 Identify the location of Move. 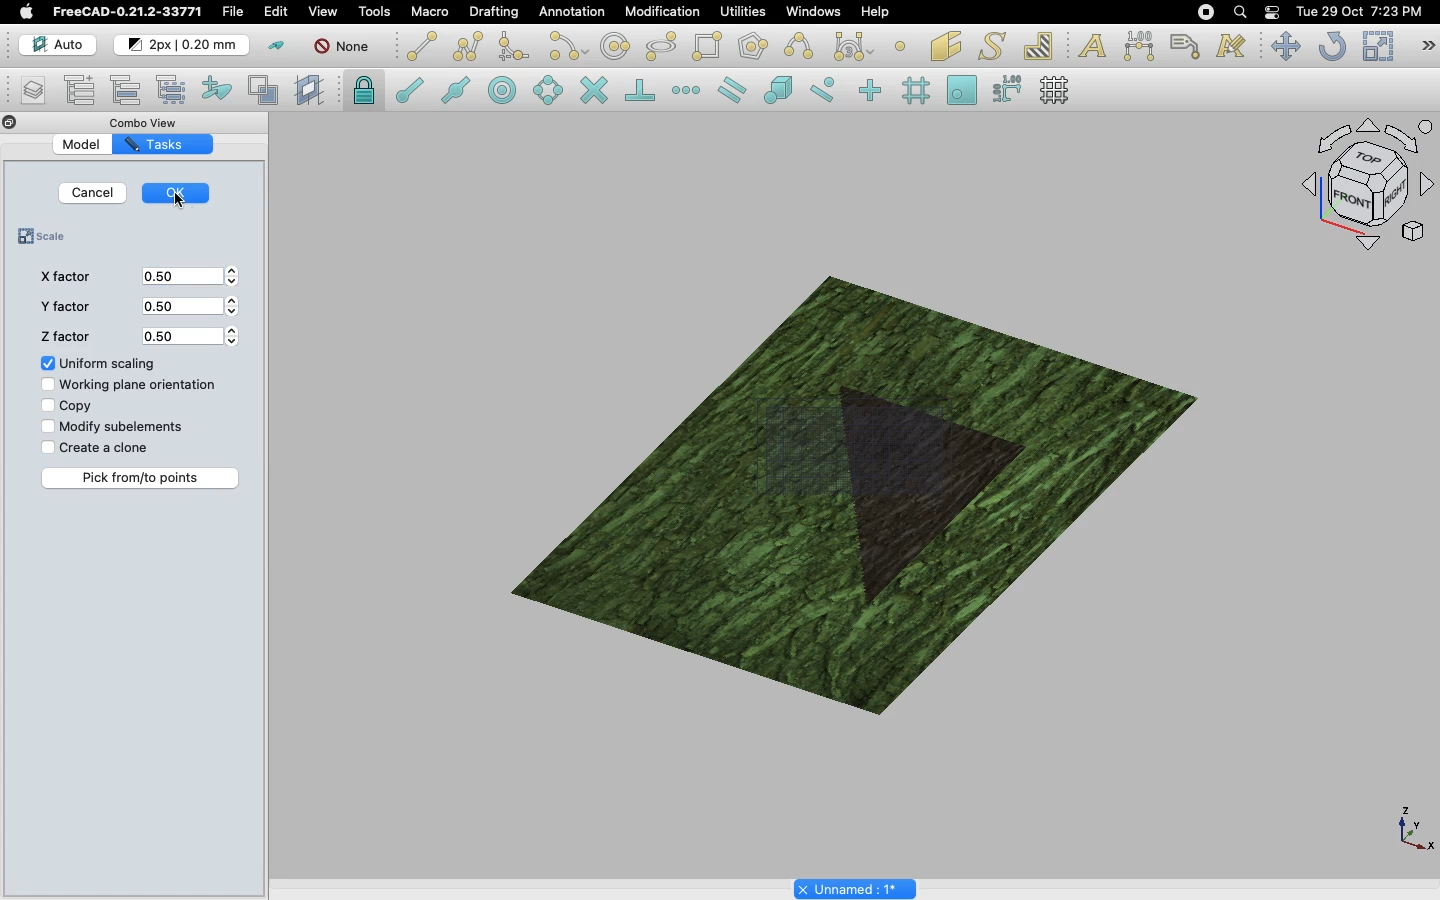
(1285, 47).